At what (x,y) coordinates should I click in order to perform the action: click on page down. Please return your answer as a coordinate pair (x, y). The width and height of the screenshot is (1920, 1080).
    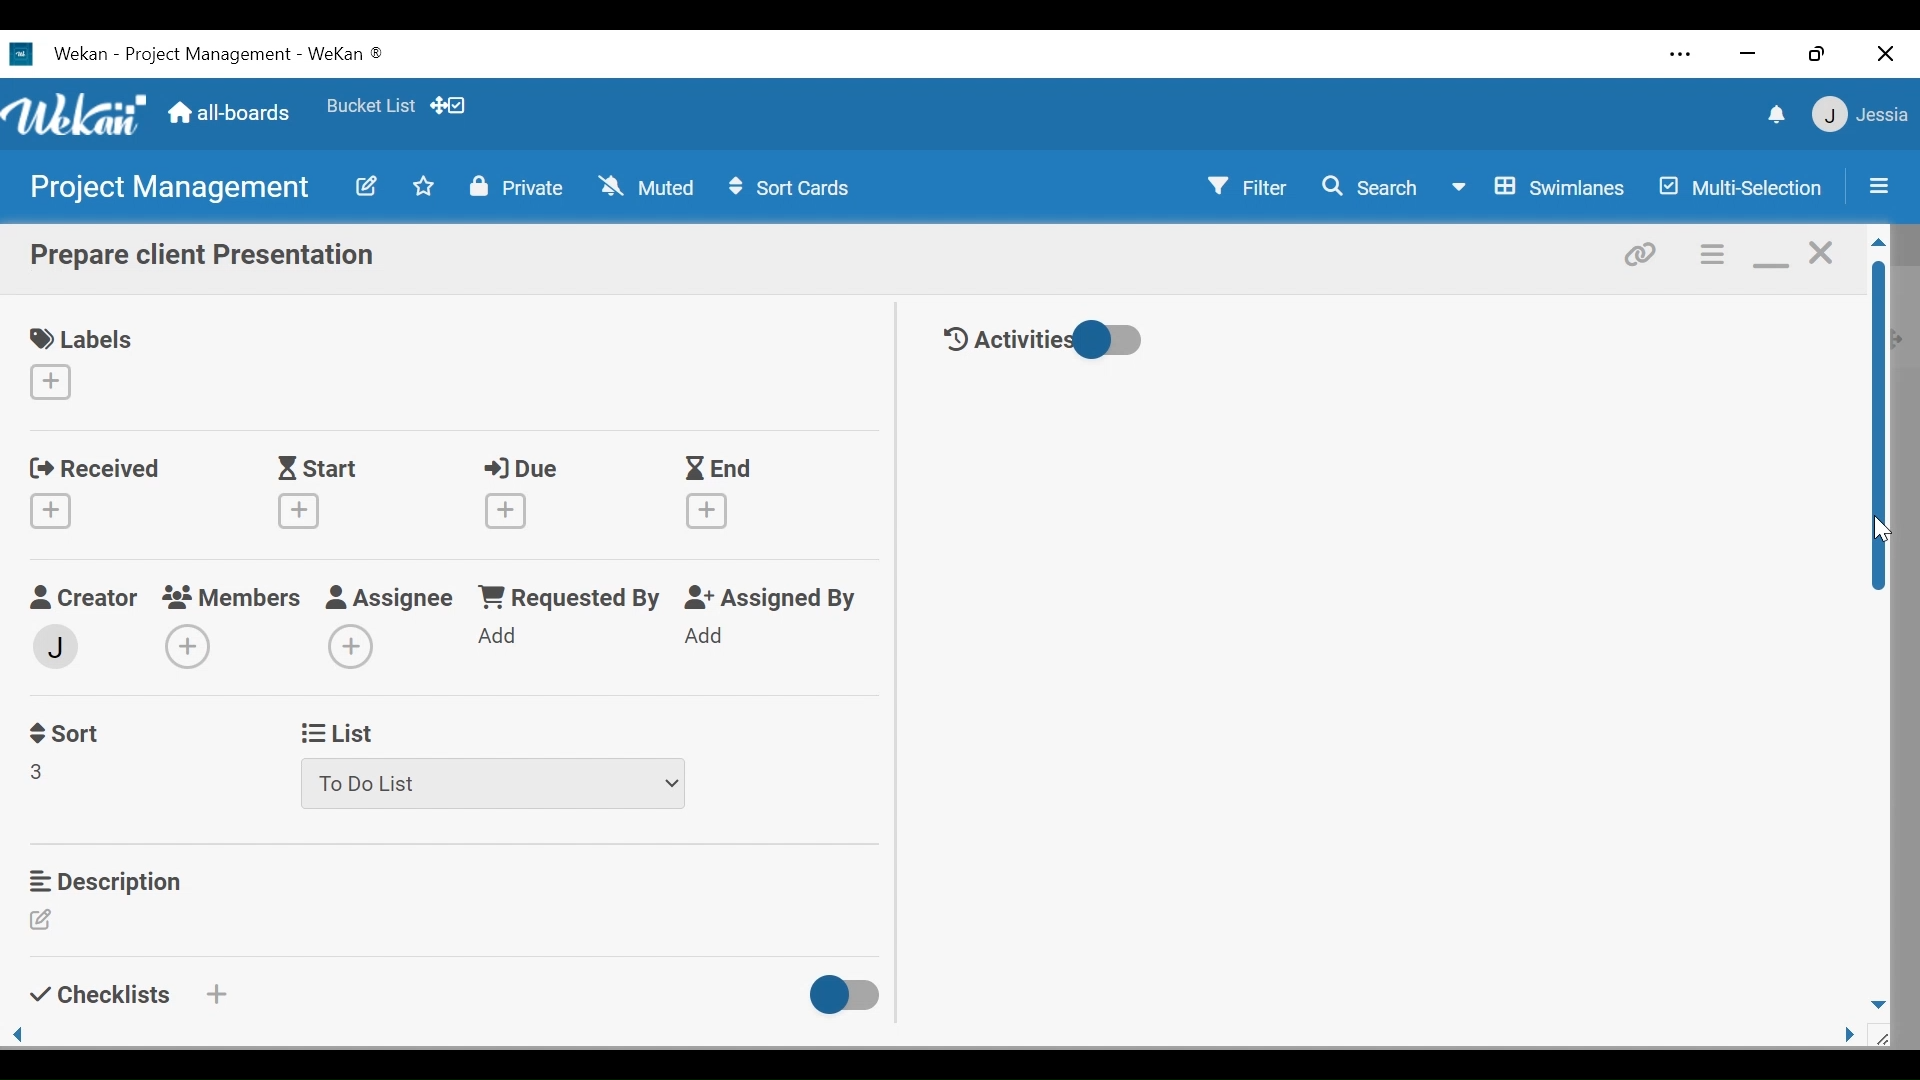
    Looking at the image, I should click on (1874, 1008).